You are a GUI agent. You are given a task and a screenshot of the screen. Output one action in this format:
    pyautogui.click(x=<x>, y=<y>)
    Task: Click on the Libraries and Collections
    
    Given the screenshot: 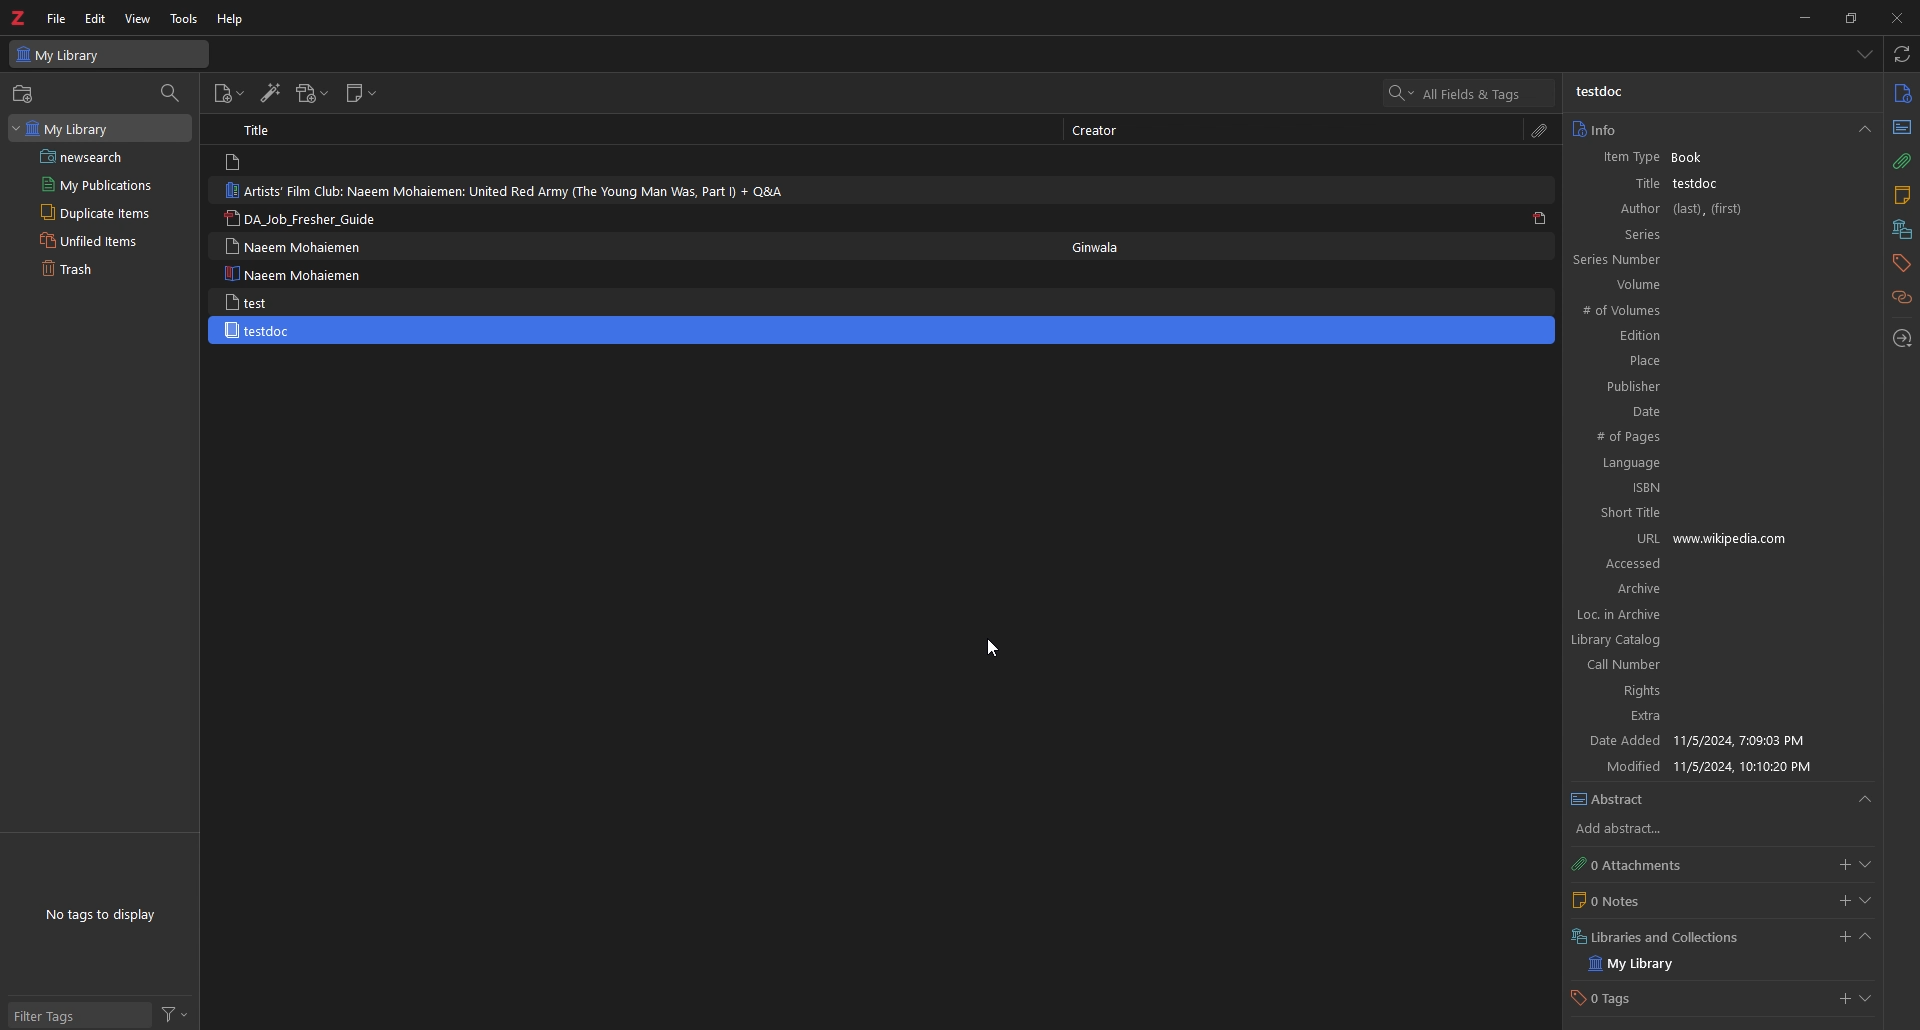 What is the action you would take?
    pyautogui.click(x=1663, y=937)
    